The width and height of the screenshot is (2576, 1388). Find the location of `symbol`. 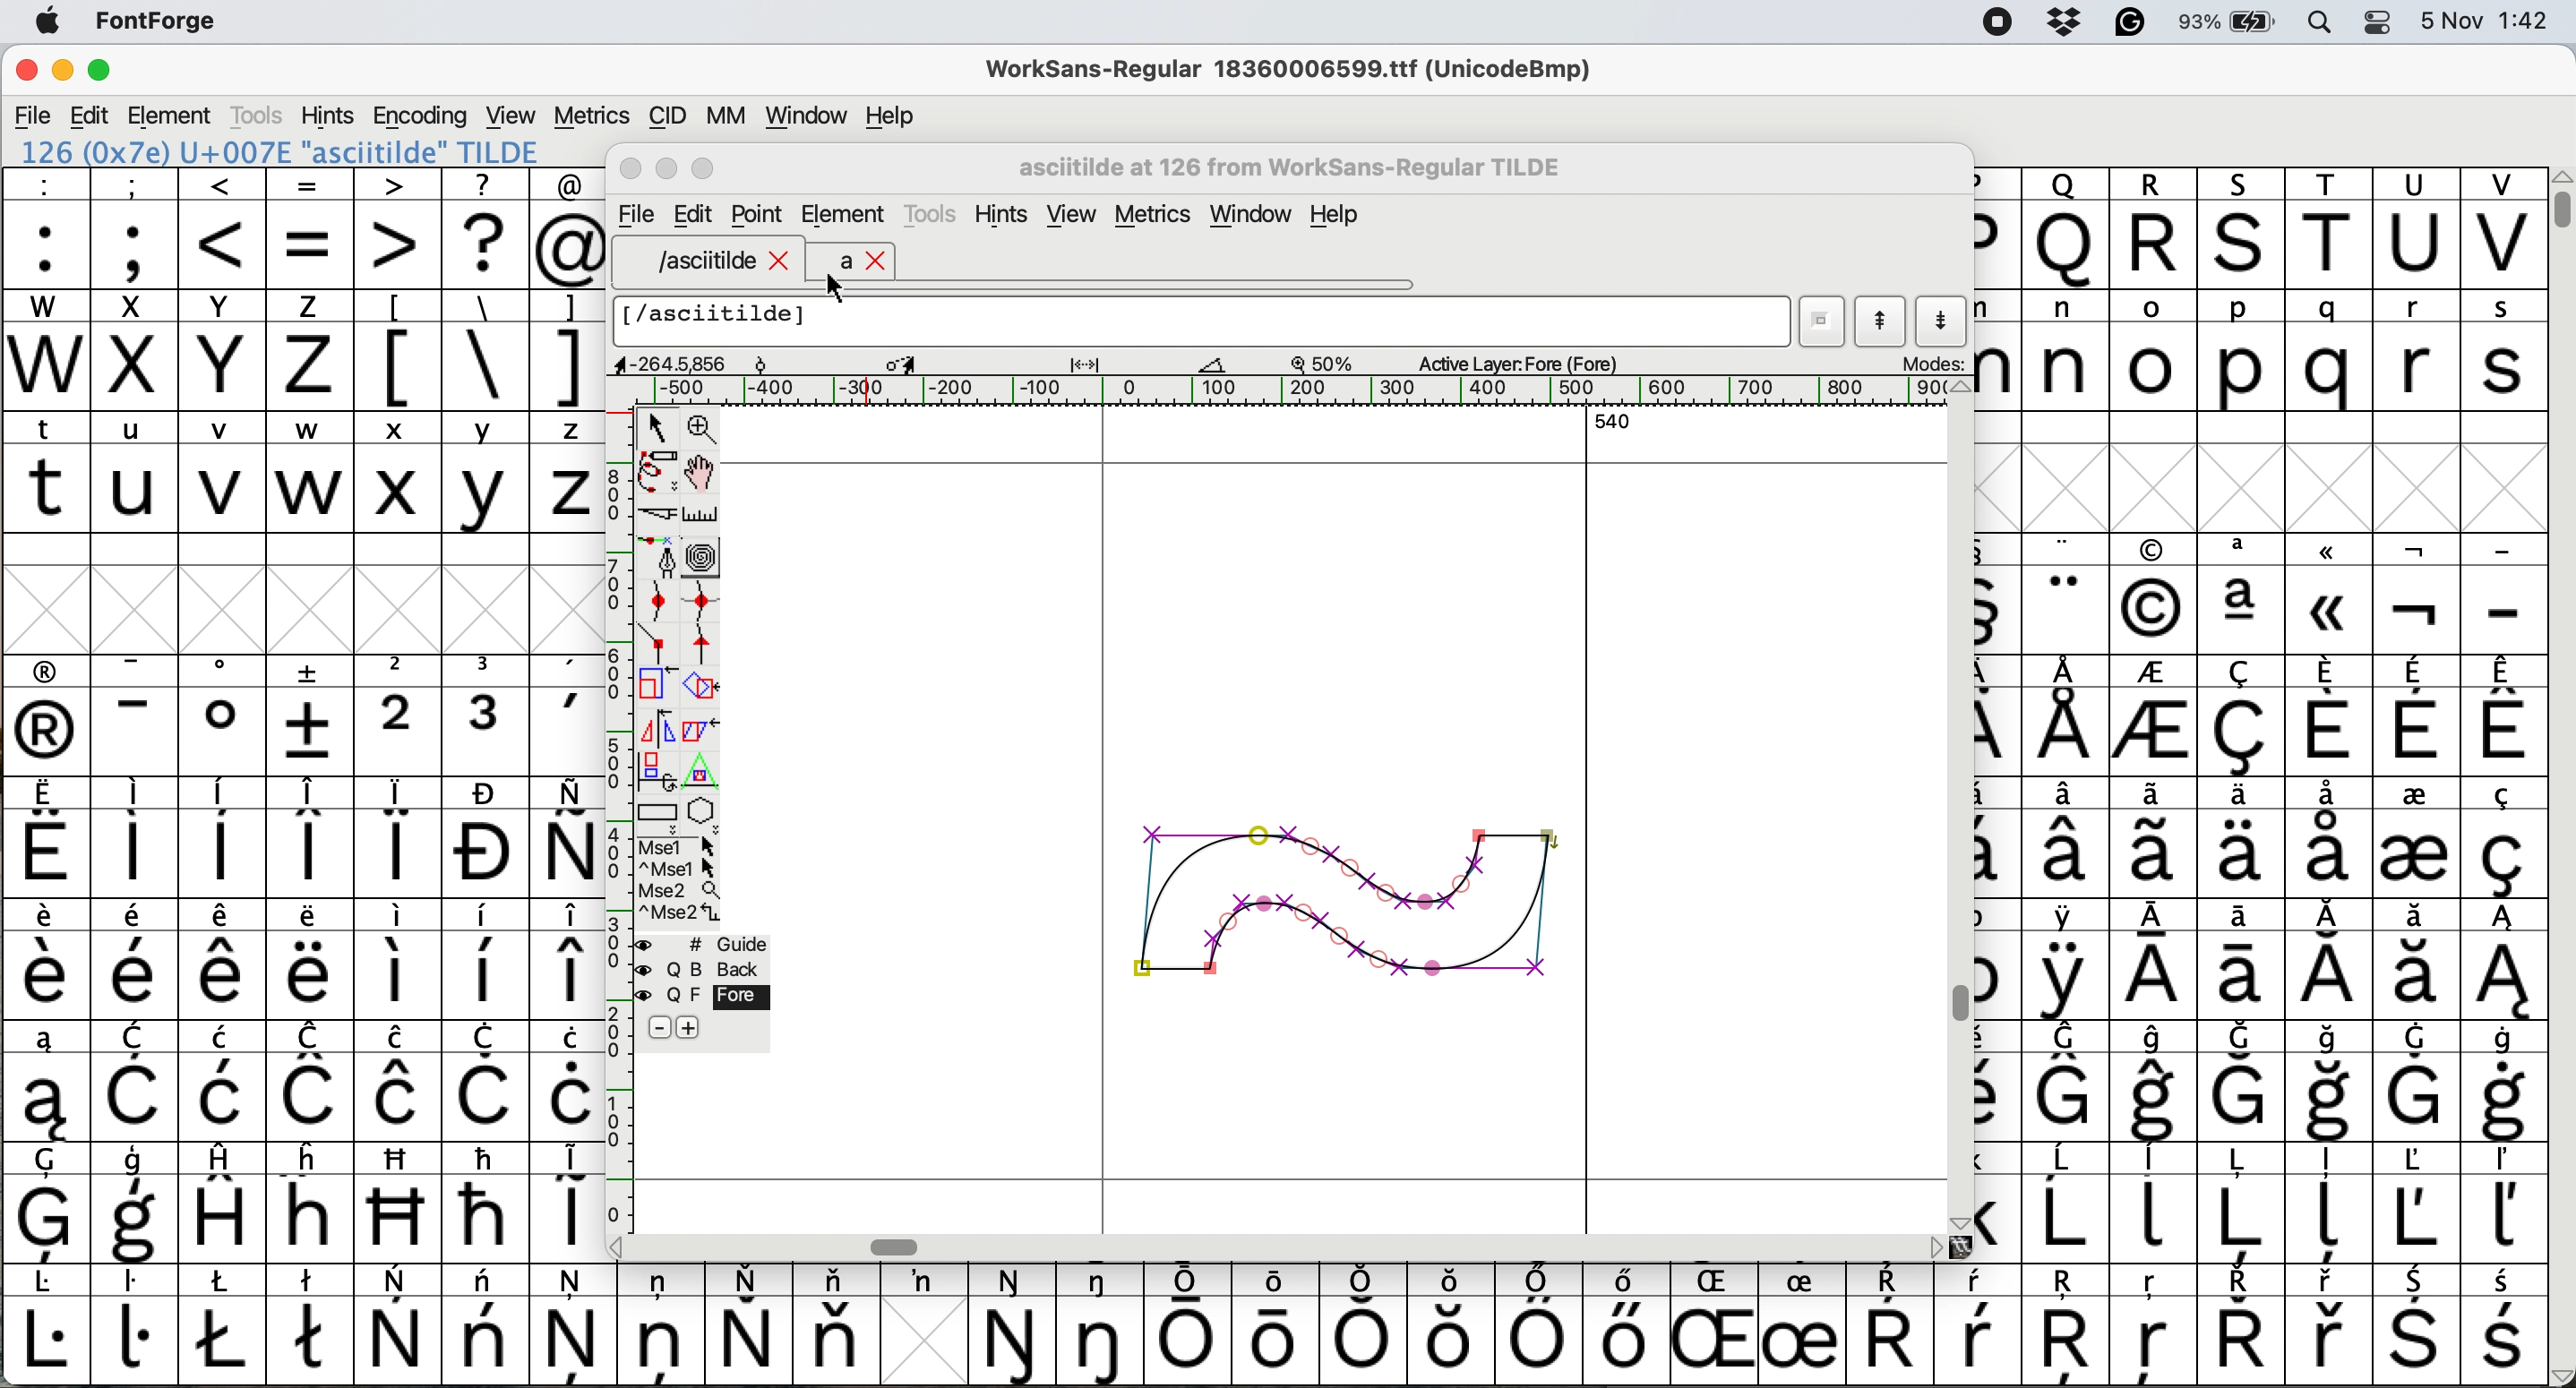

symbol is located at coordinates (2068, 1203).